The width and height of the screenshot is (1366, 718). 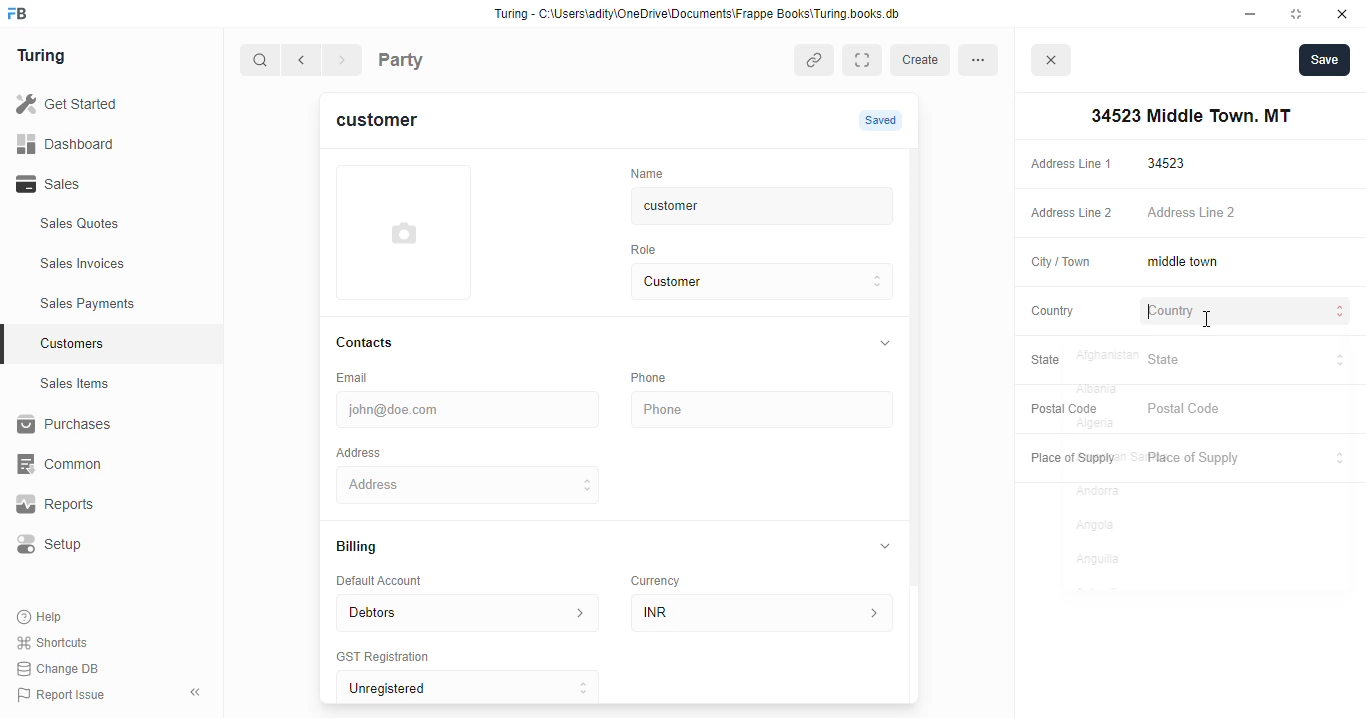 What do you see at coordinates (650, 249) in the screenshot?
I see `Role` at bounding box center [650, 249].